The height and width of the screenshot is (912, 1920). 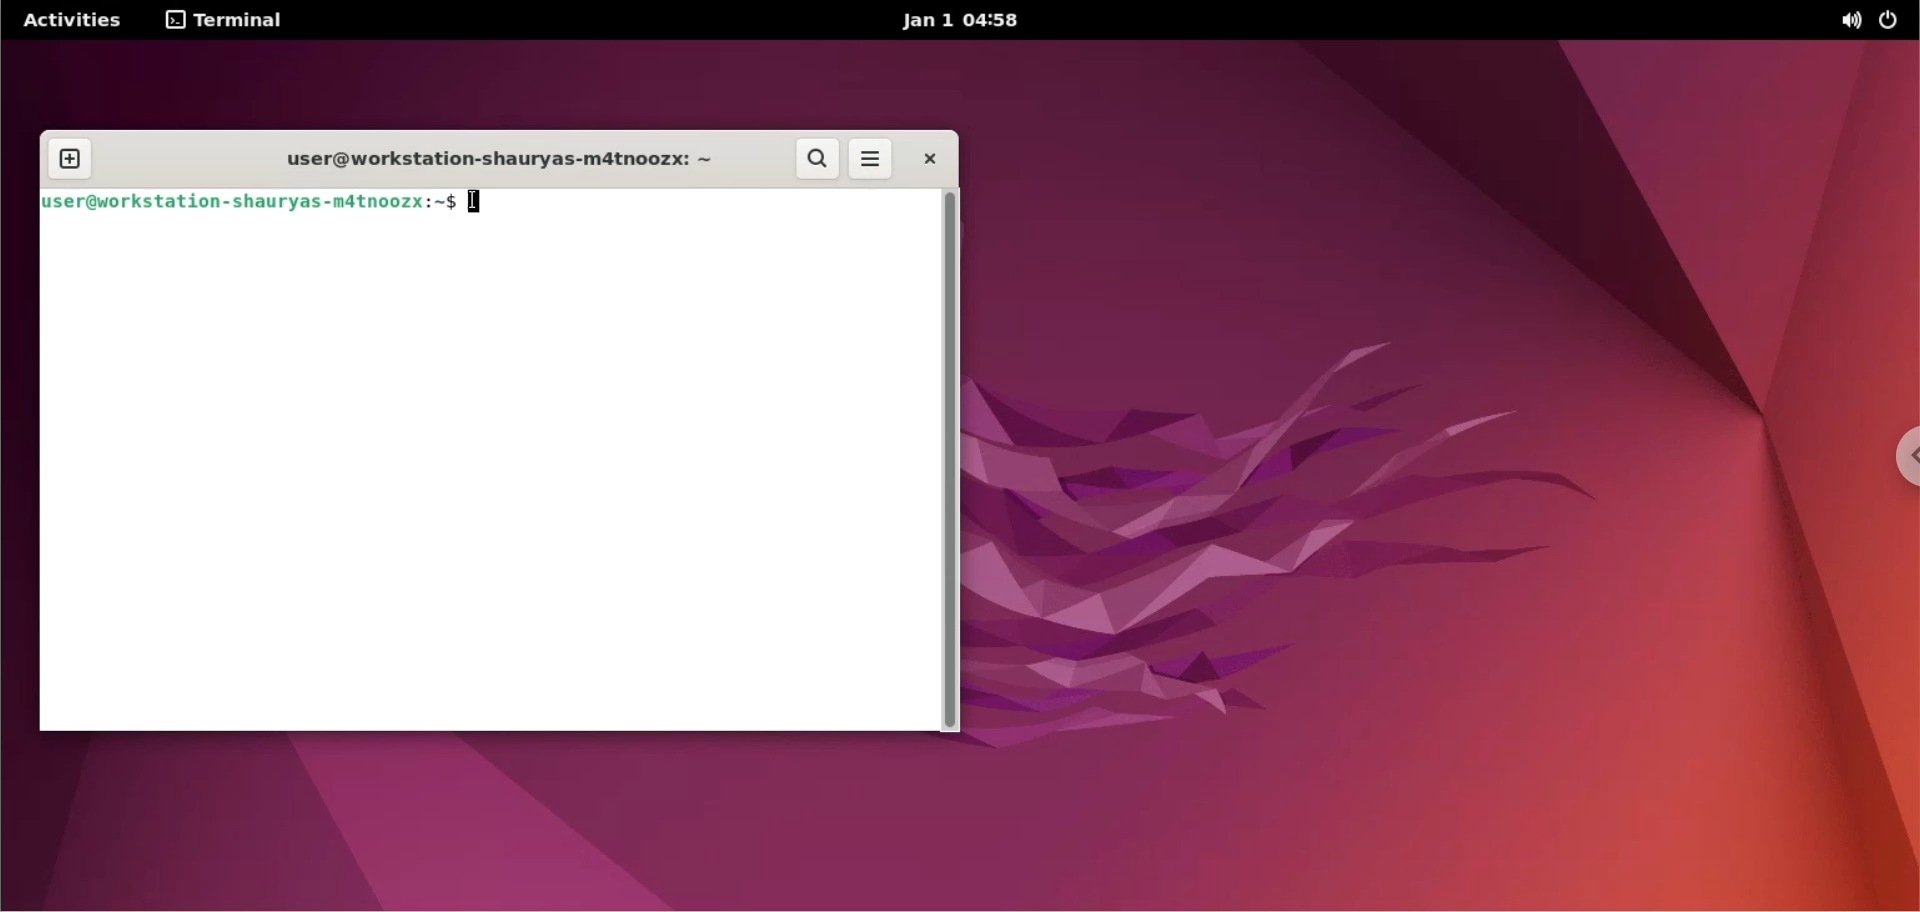 I want to click on terminal, so click(x=226, y=21).